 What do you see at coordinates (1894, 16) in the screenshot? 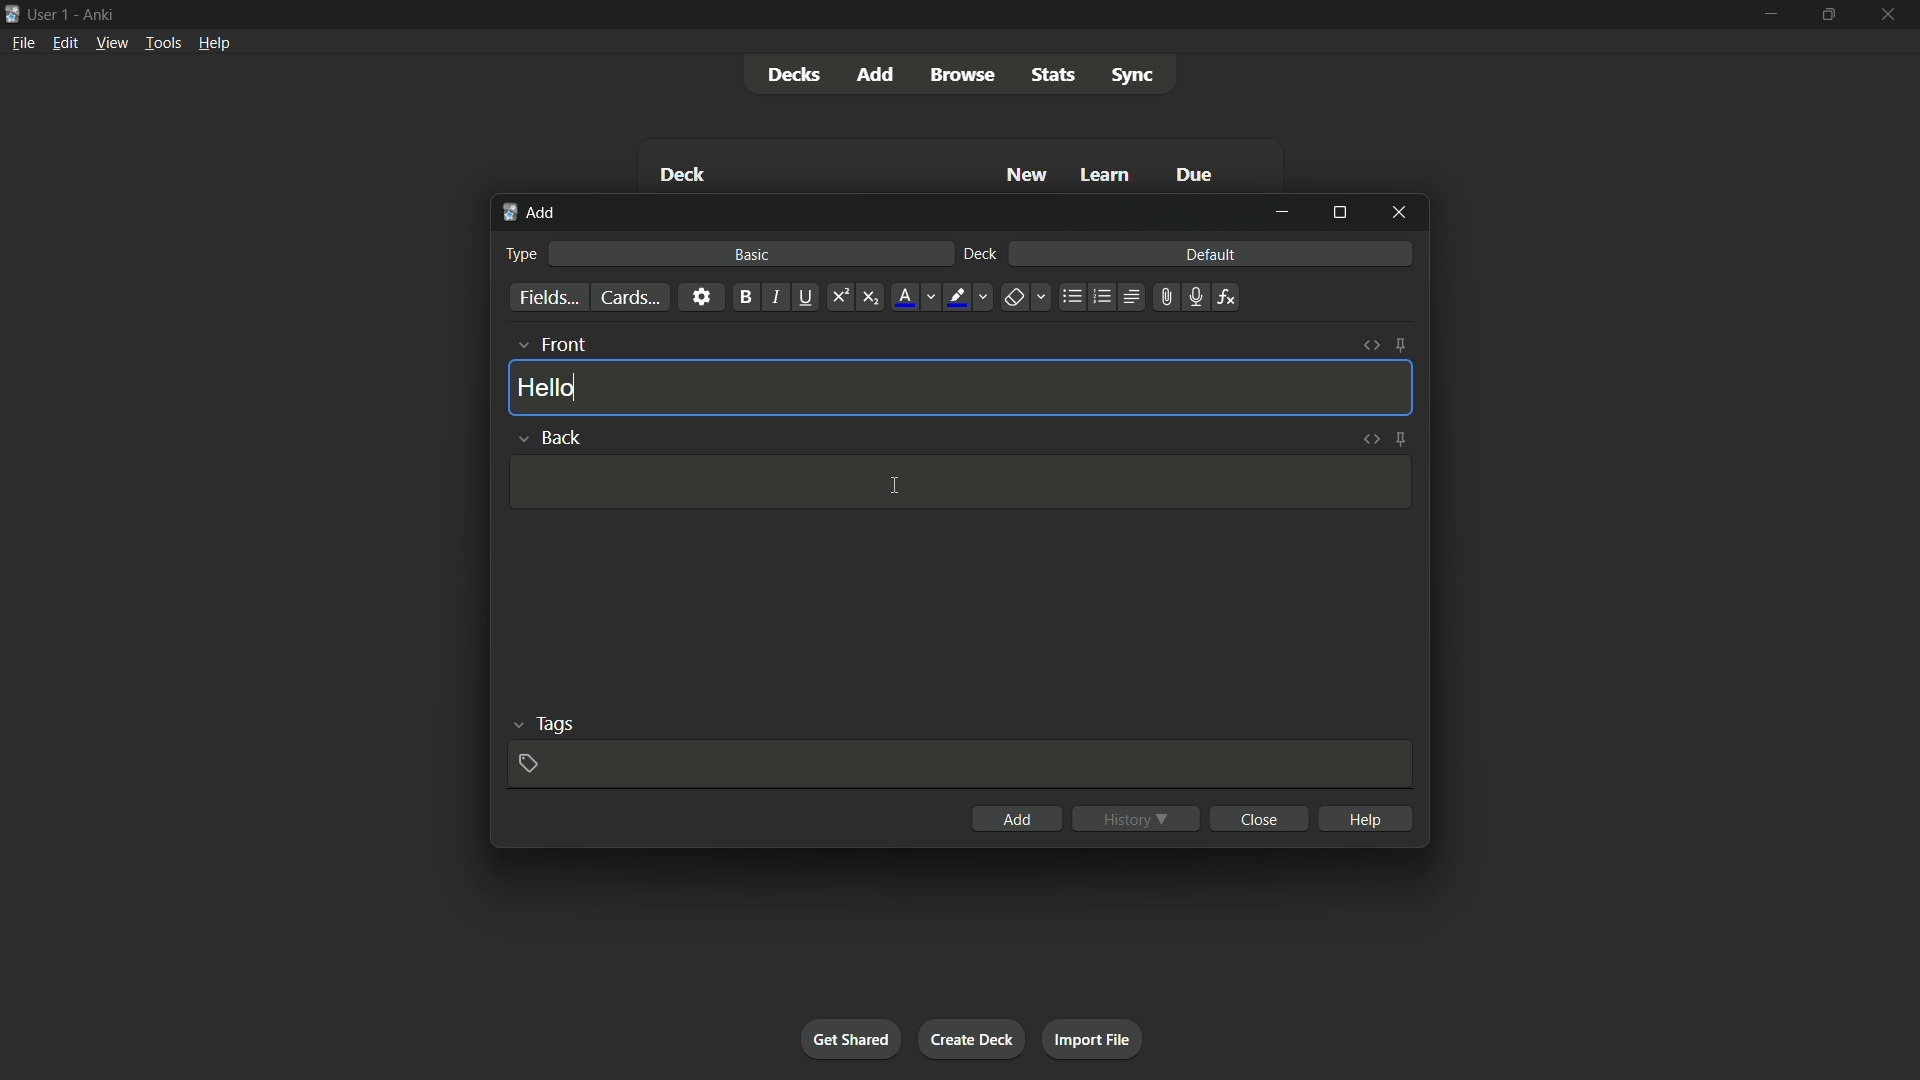
I see `close app` at bounding box center [1894, 16].